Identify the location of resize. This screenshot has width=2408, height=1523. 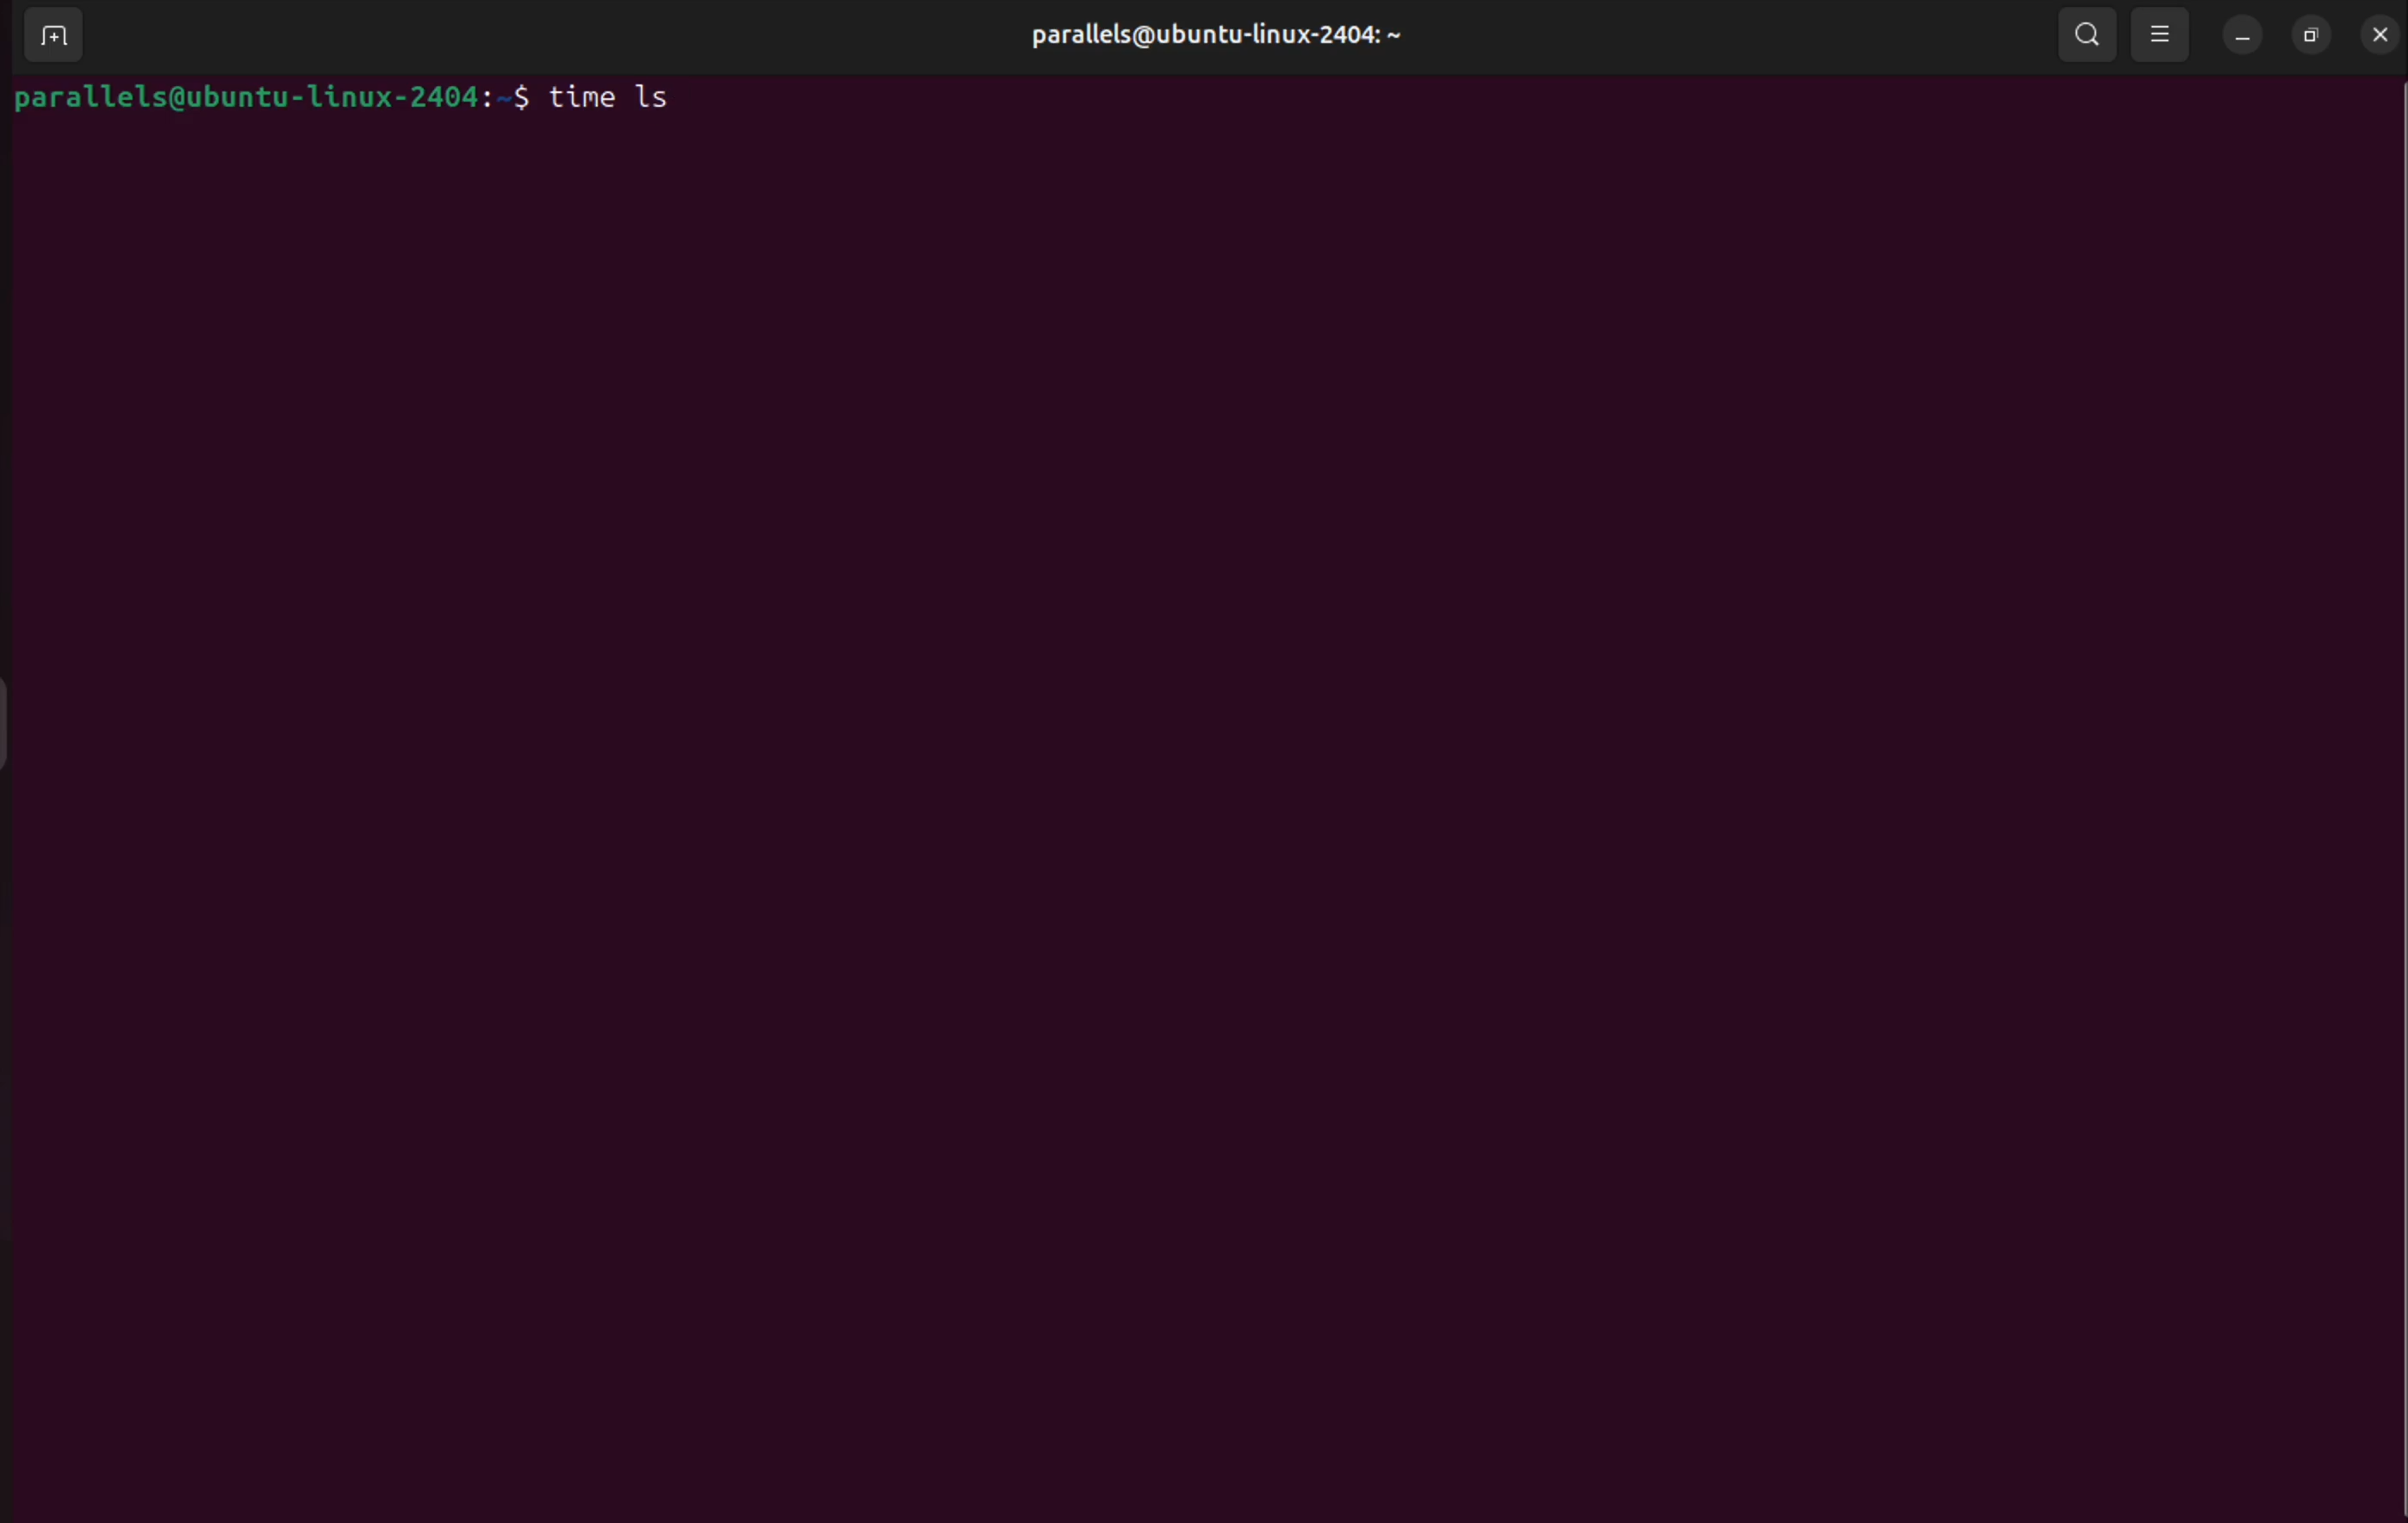
(2162, 32).